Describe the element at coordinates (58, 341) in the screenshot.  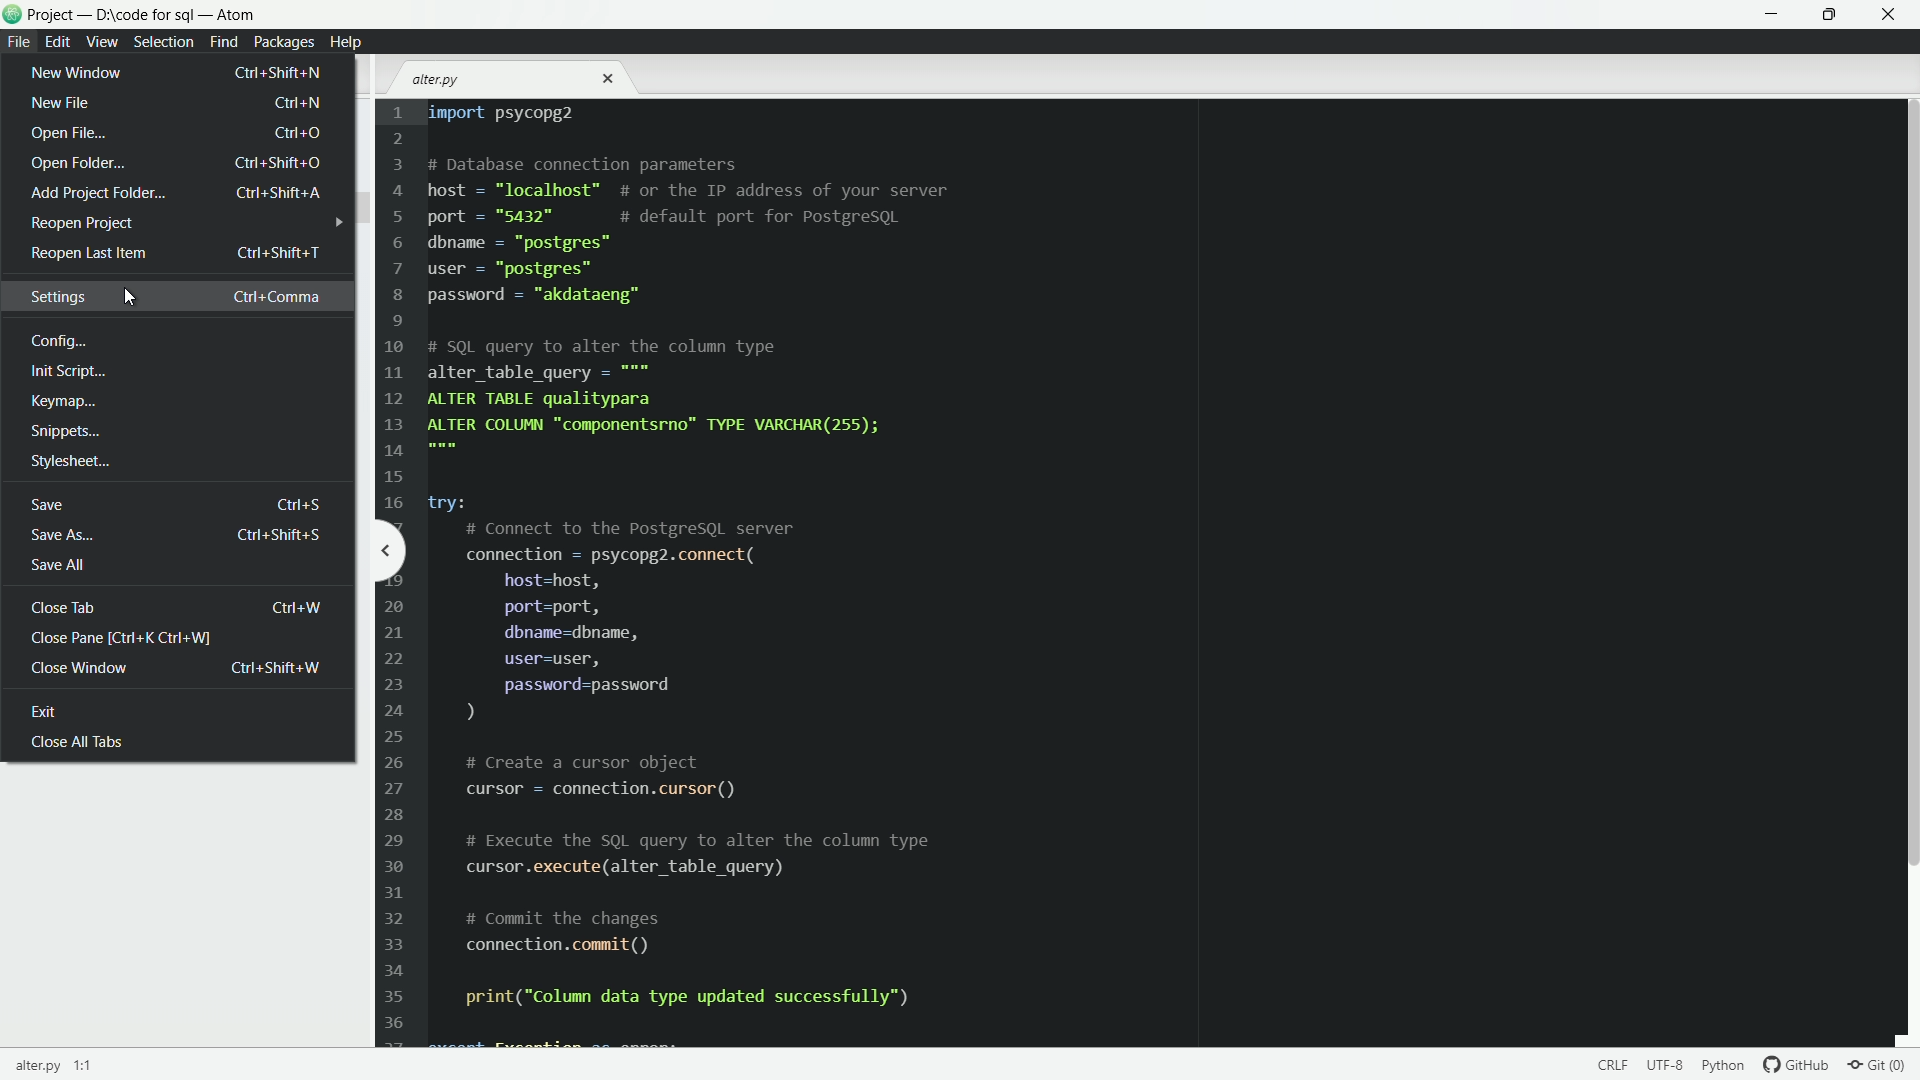
I see `config` at that location.